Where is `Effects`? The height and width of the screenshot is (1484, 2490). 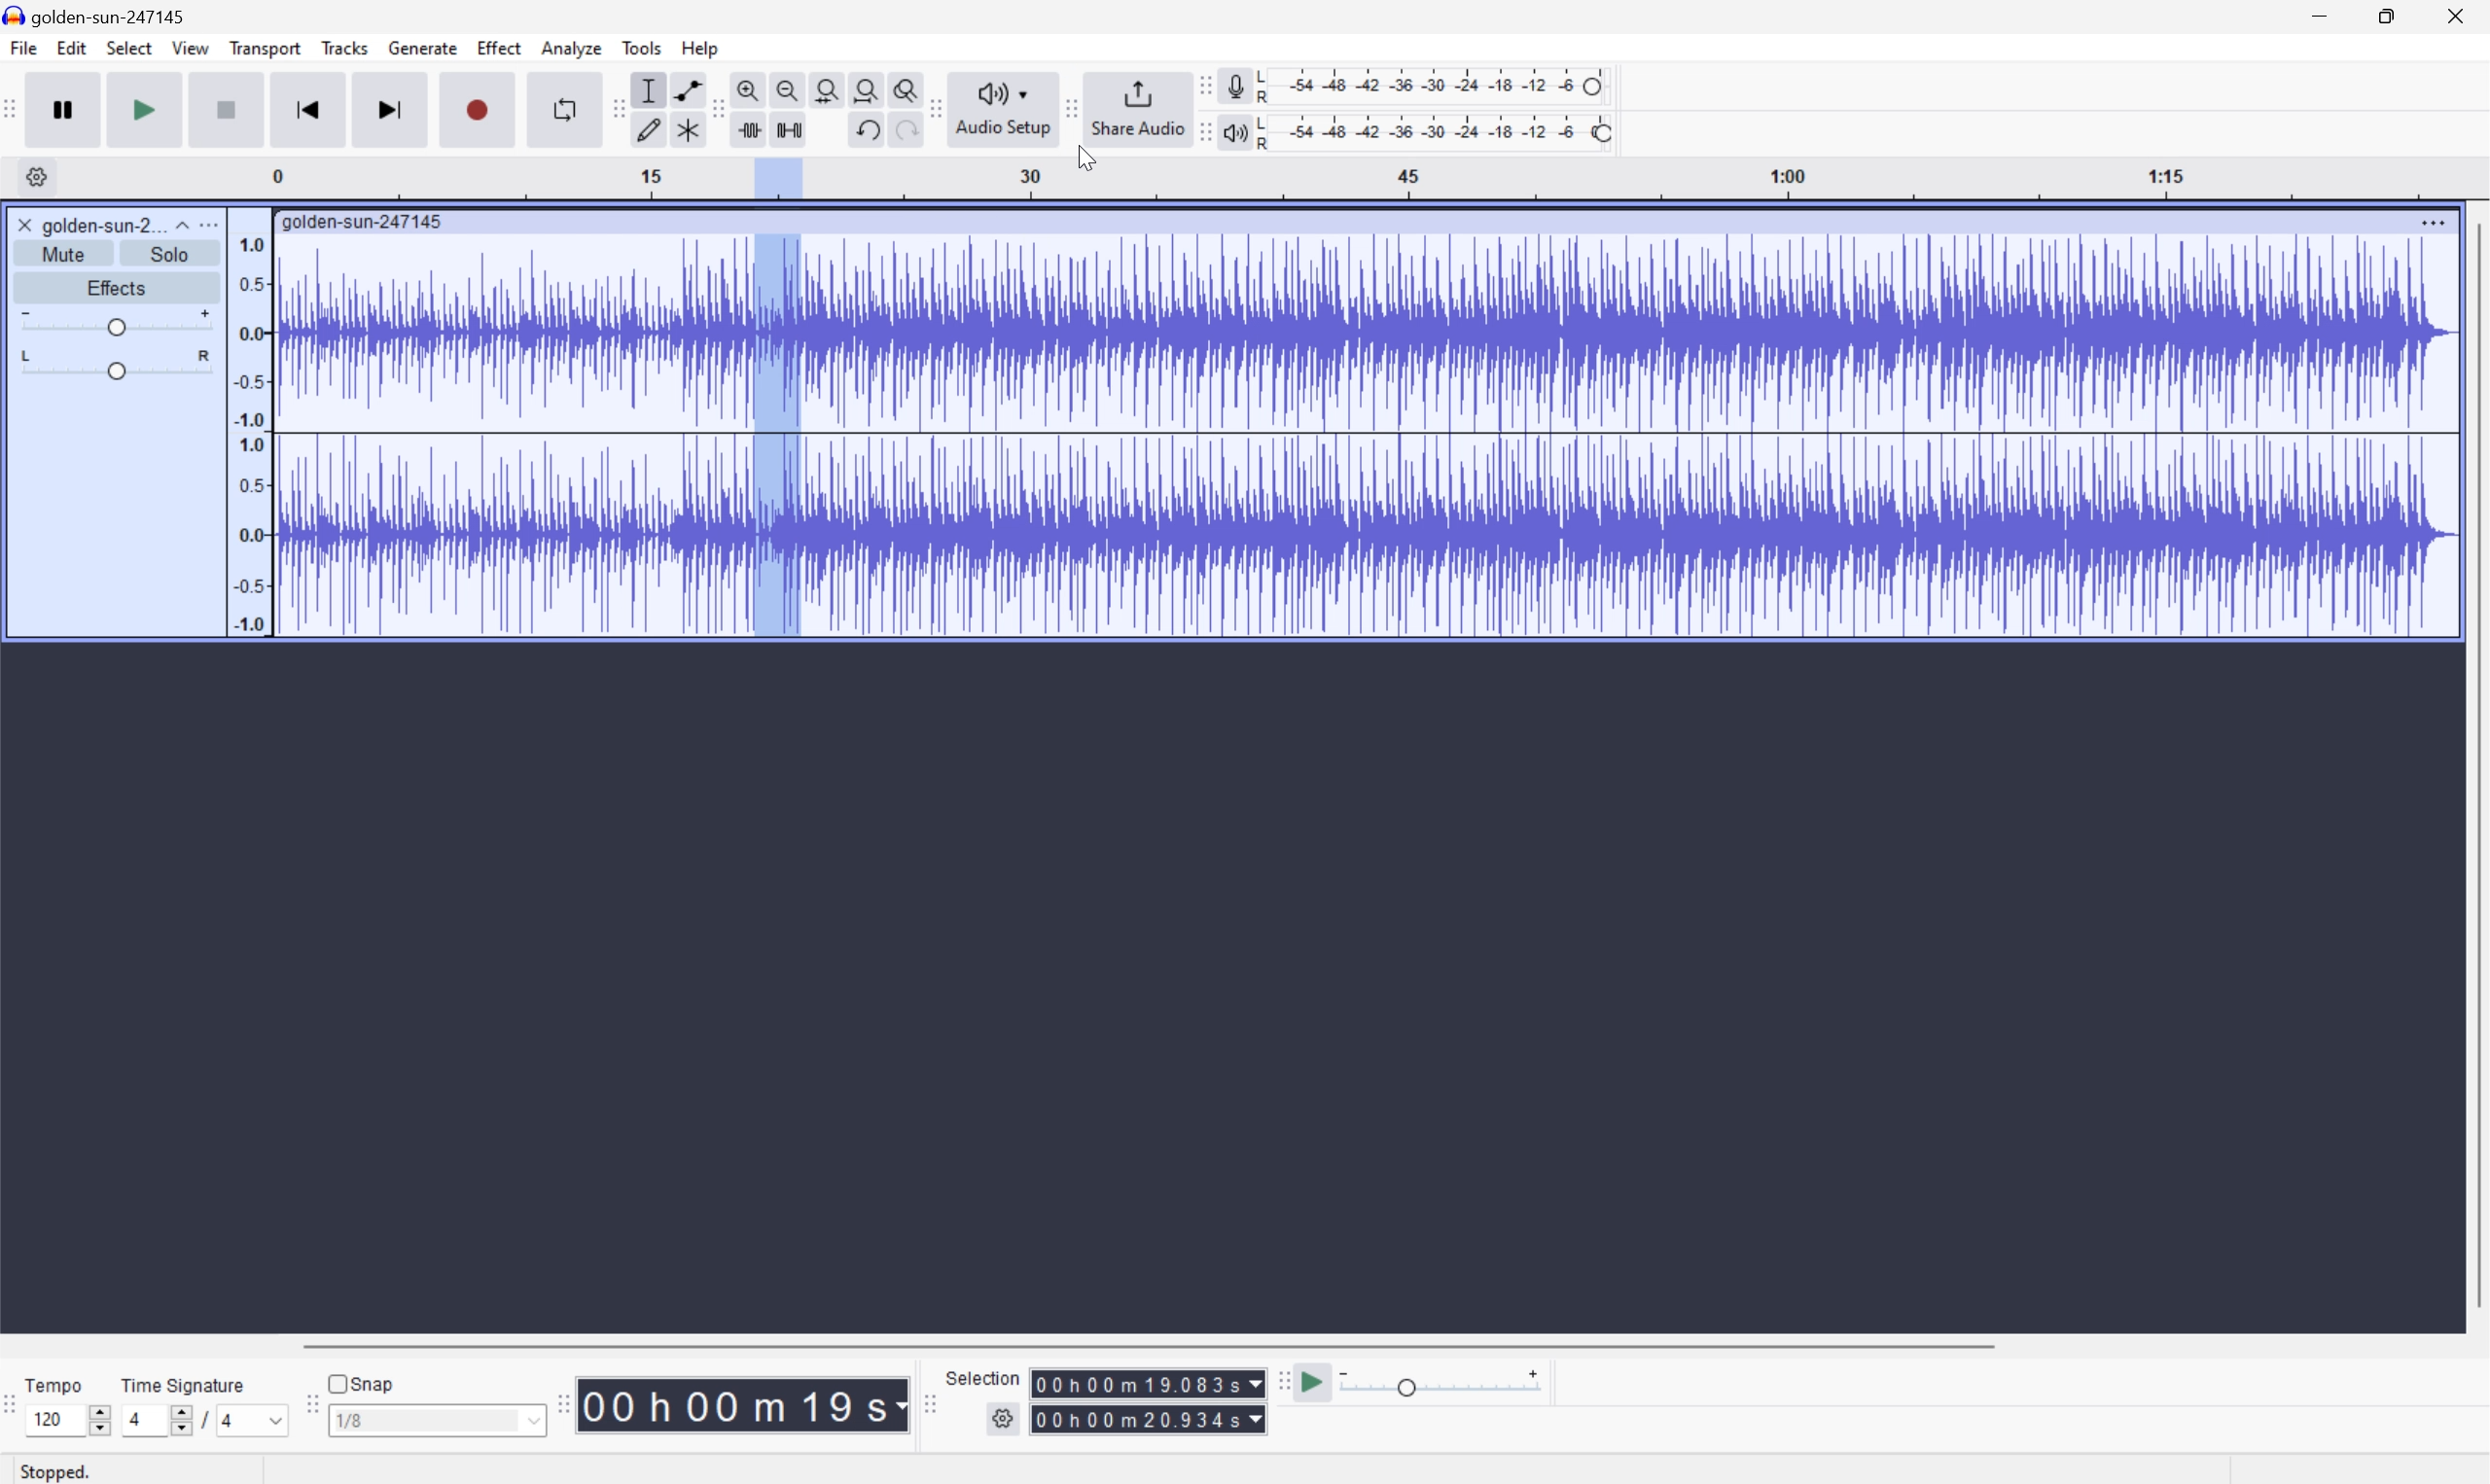
Effects is located at coordinates (117, 286).